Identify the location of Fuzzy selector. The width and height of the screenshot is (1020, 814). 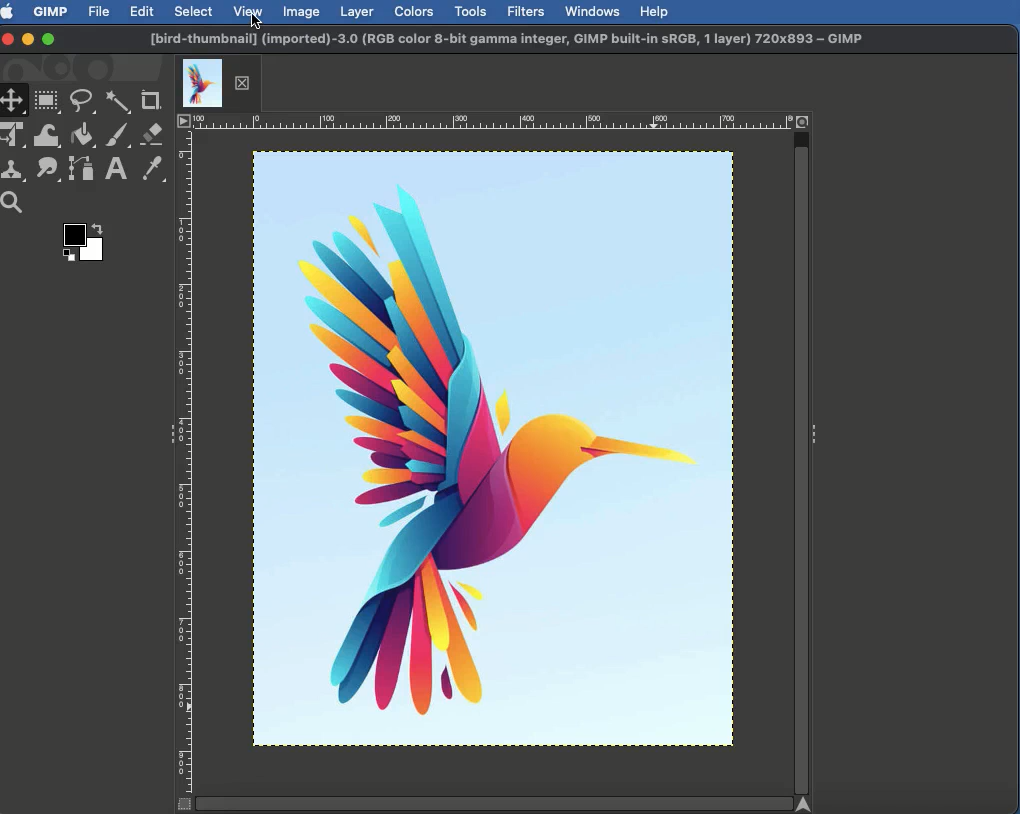
(118, 103).